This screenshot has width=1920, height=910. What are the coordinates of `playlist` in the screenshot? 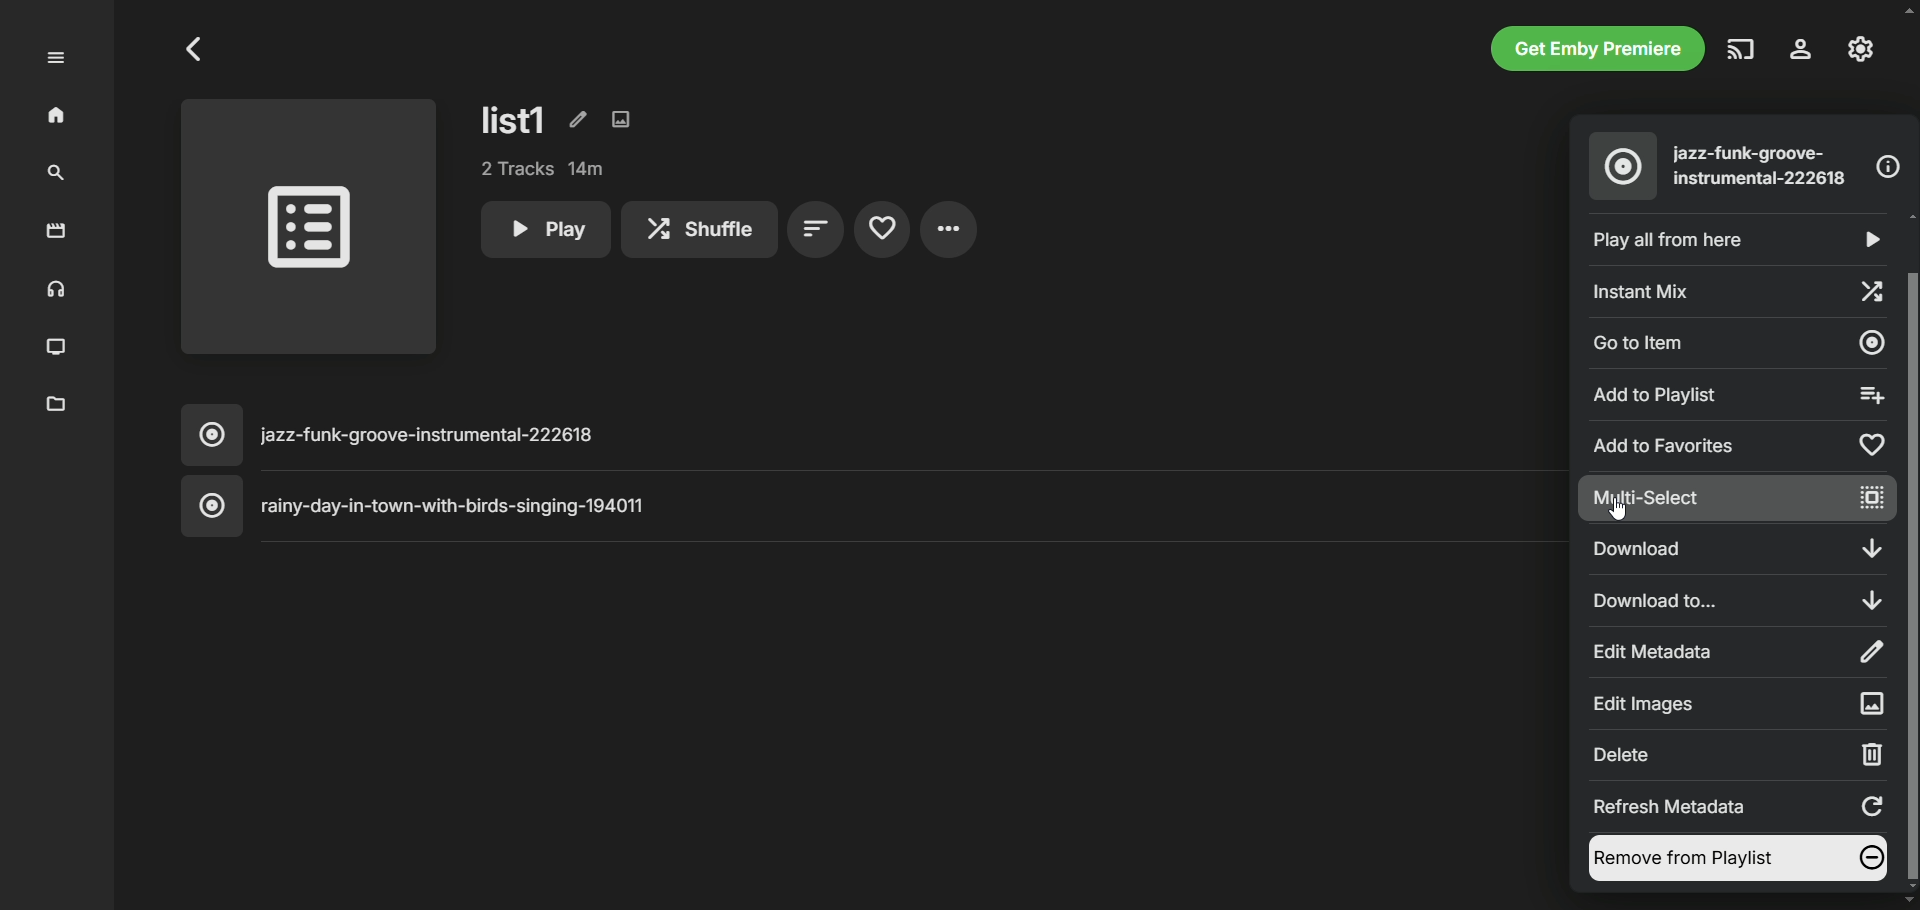 It's located at (310, 231).